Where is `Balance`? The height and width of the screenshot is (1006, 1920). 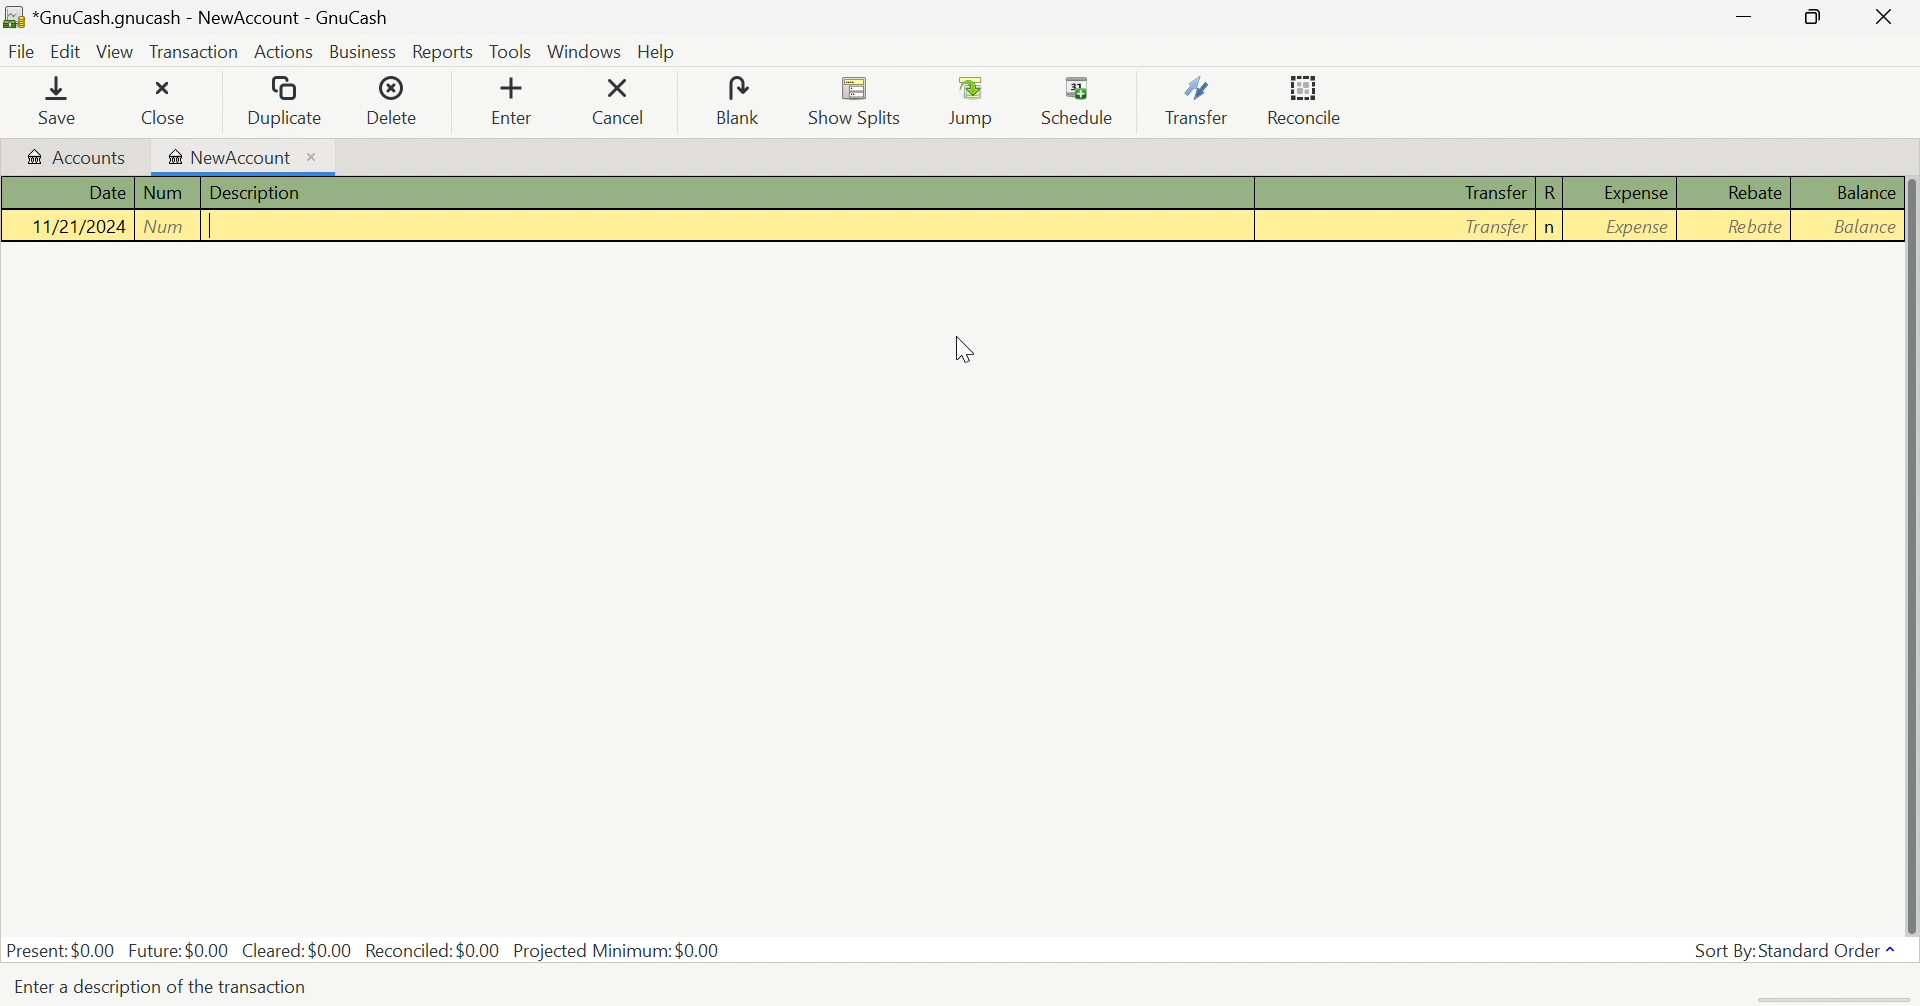 Balance is located at coordinates (1864, 192).